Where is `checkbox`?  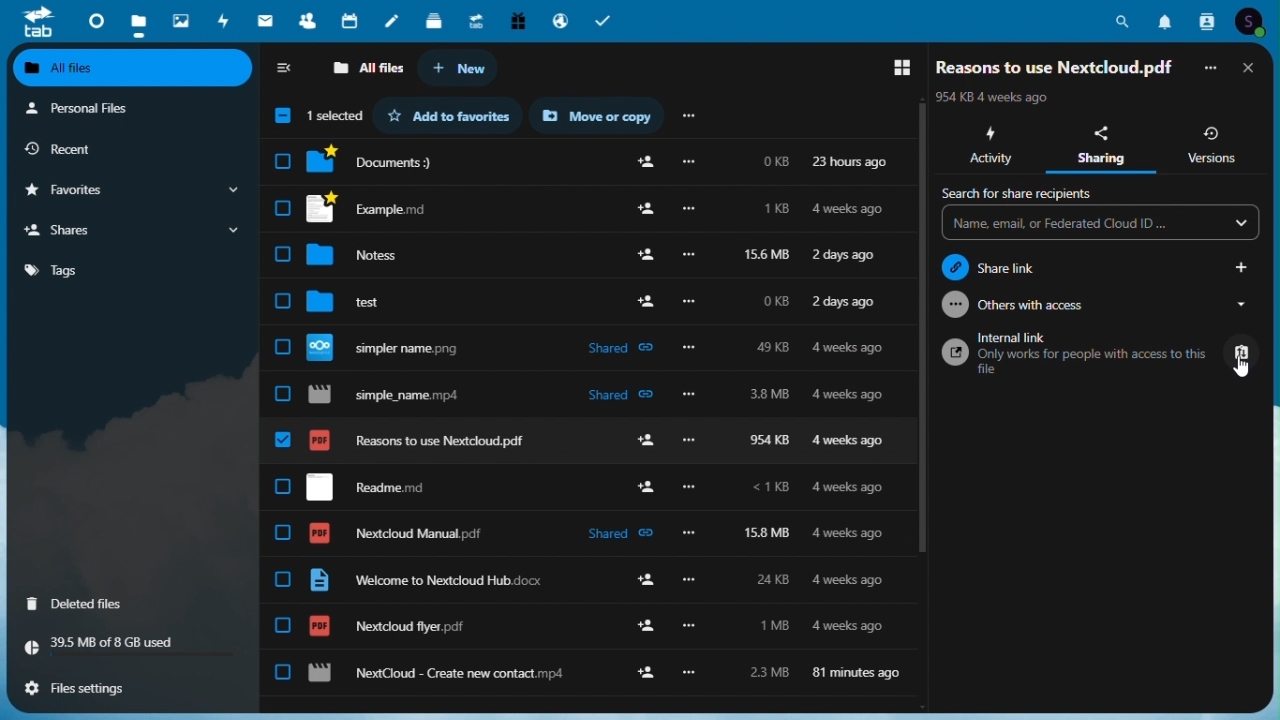
checkbox is located at coordinates (282, 349).